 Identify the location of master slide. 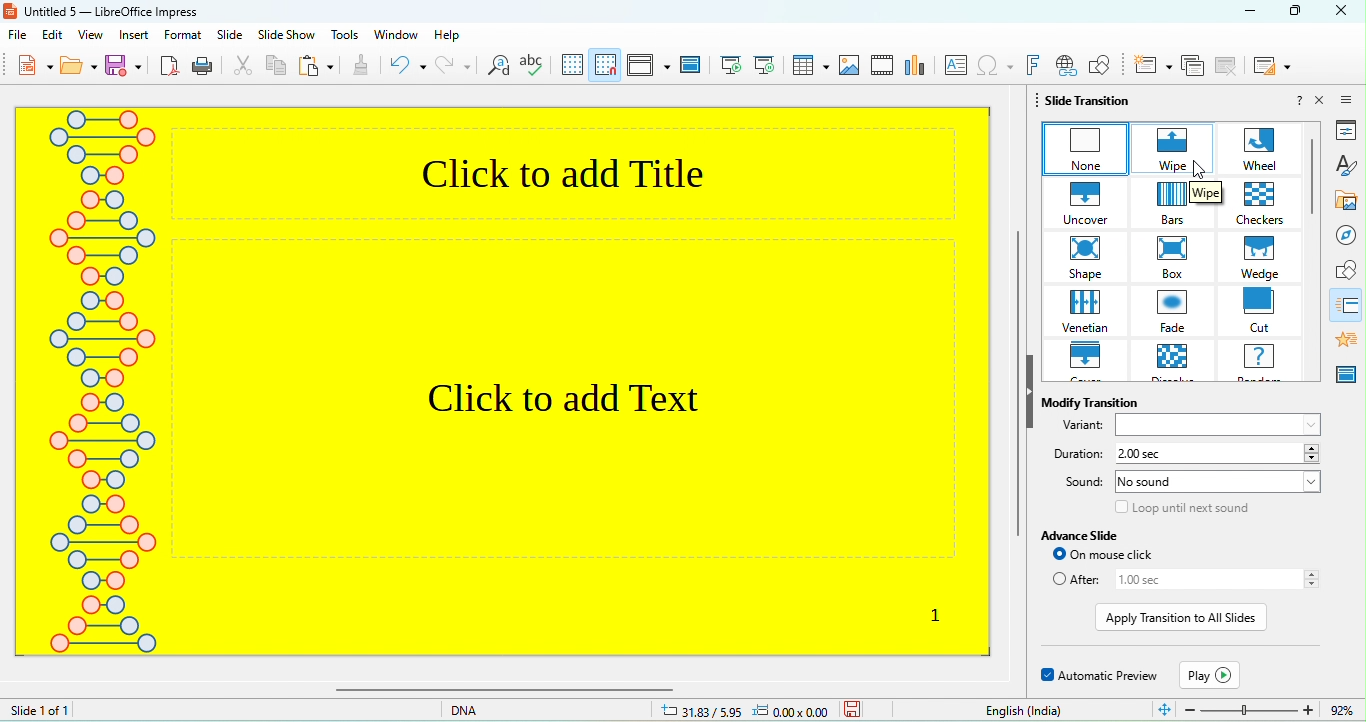
(1345, 375).